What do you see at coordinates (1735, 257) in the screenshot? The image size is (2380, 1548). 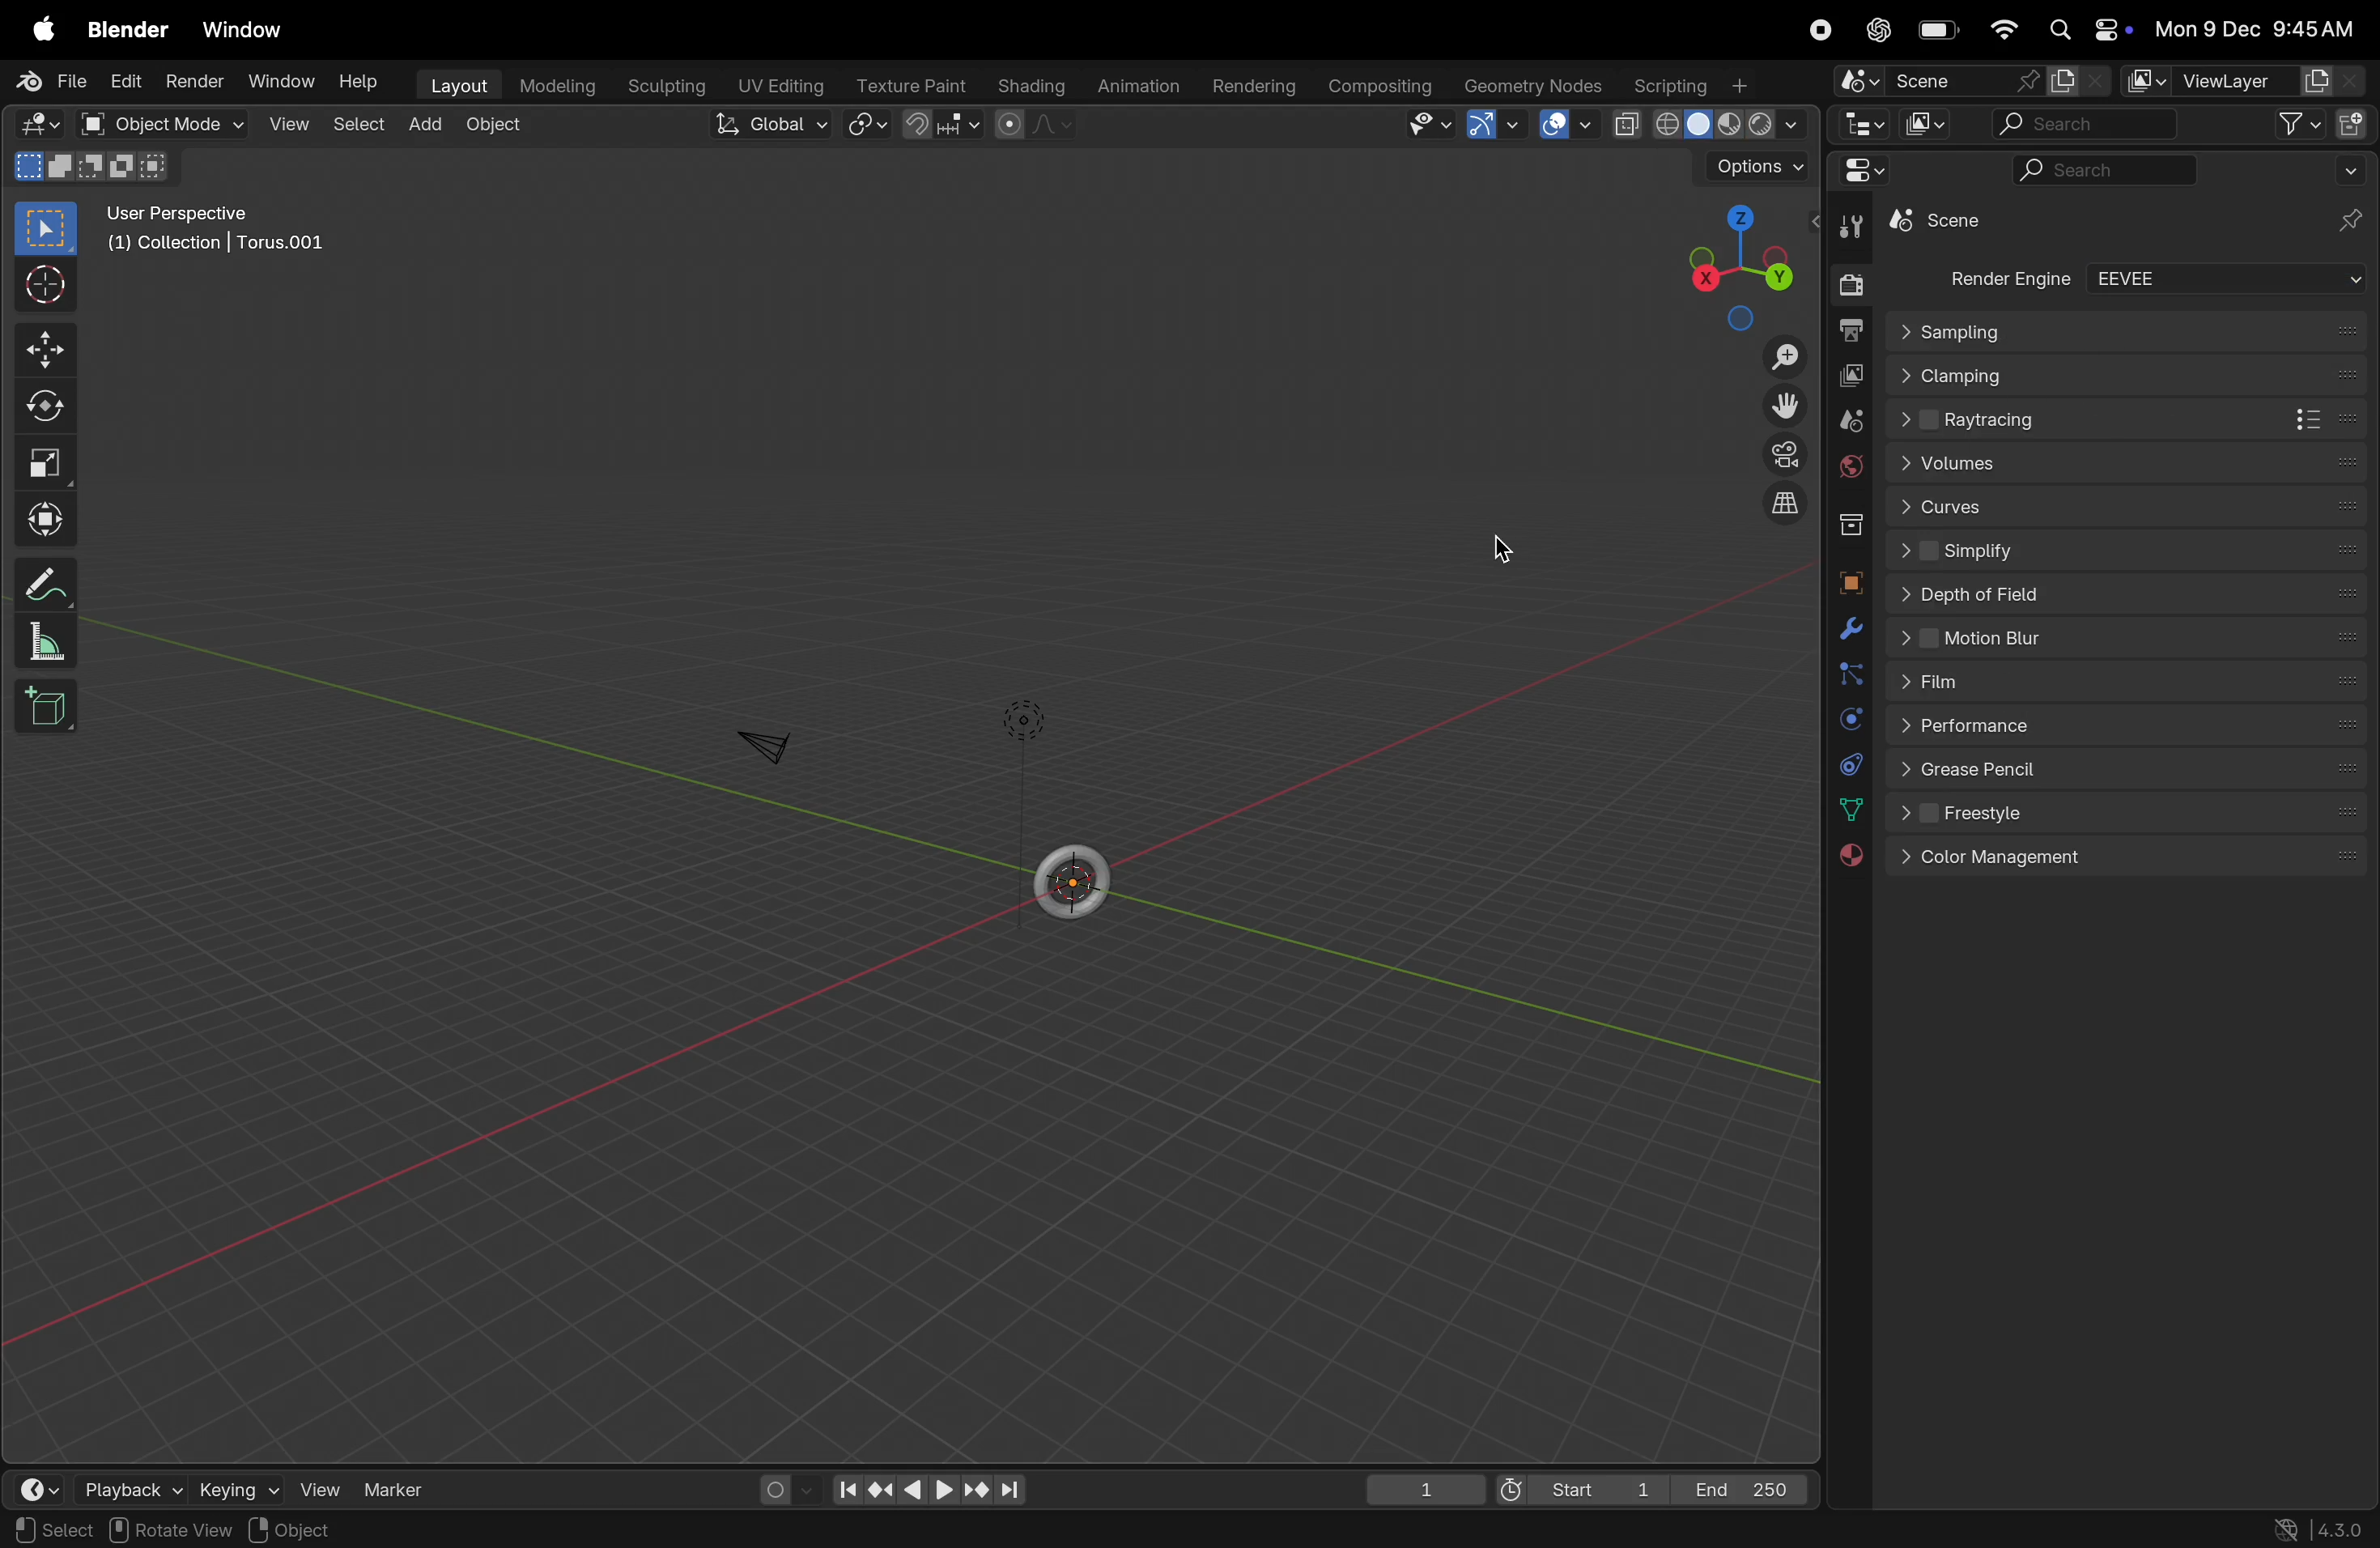 I see `view point` at bounding box center [1735, 257].